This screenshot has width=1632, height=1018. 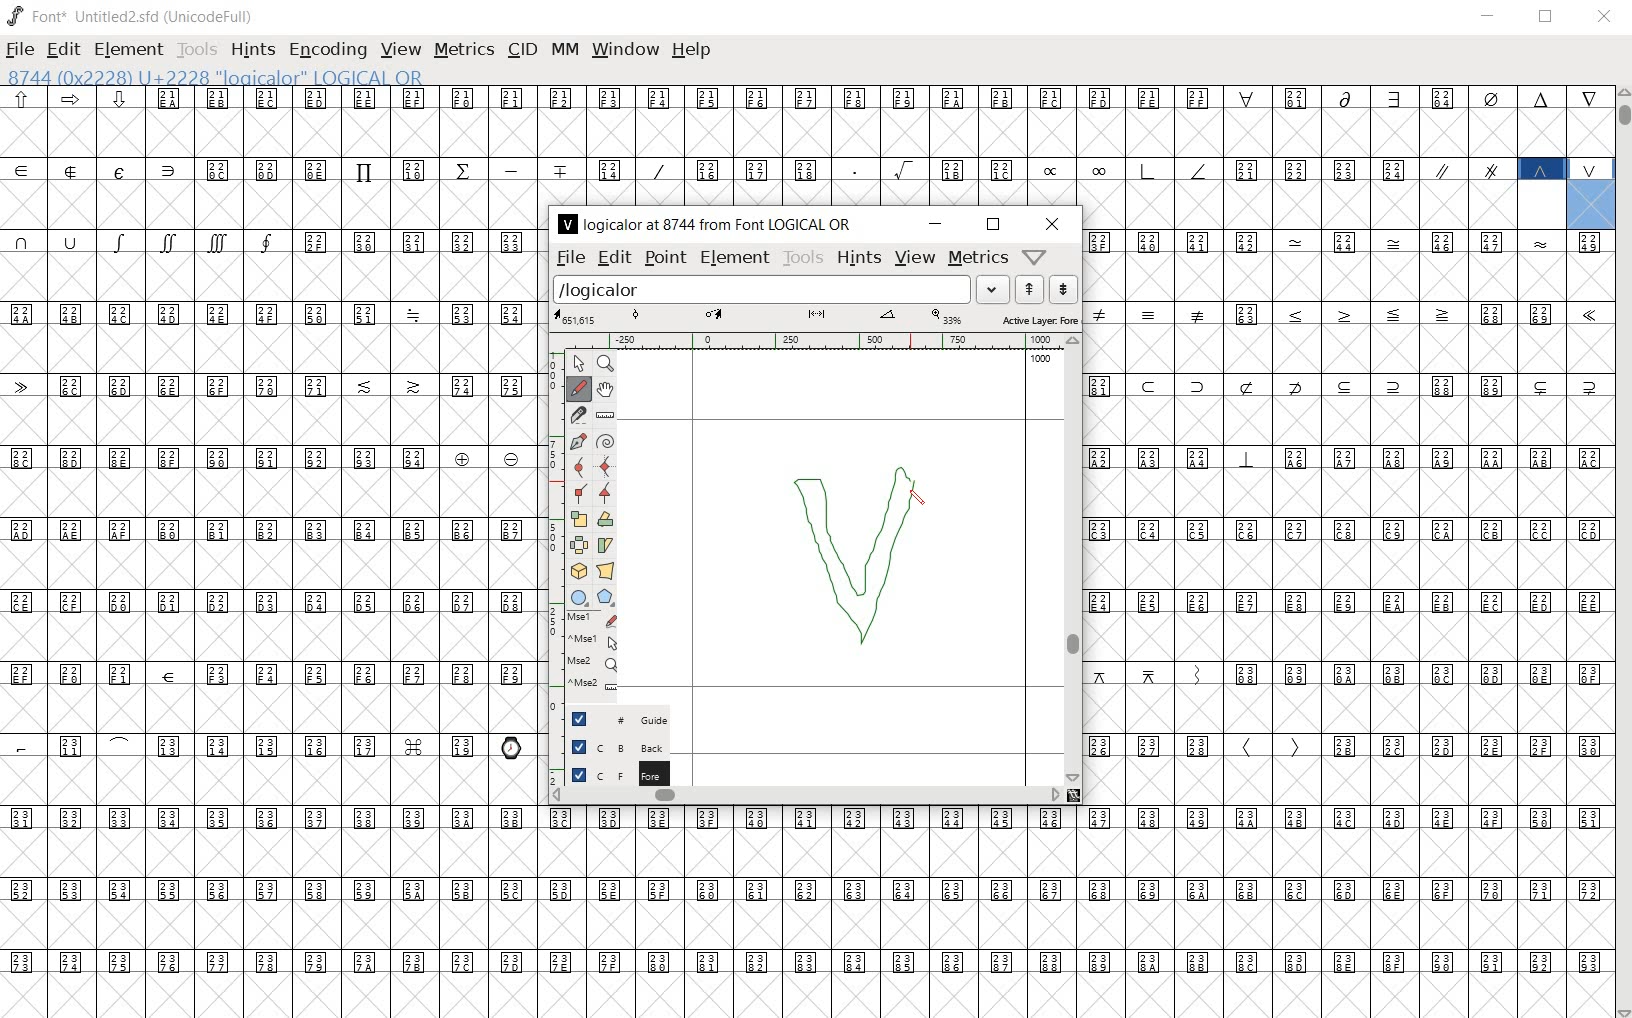 What do you see at coordinates (809, 342) in the screenshot?
I see `ruler` at bounding box center [809, 342].